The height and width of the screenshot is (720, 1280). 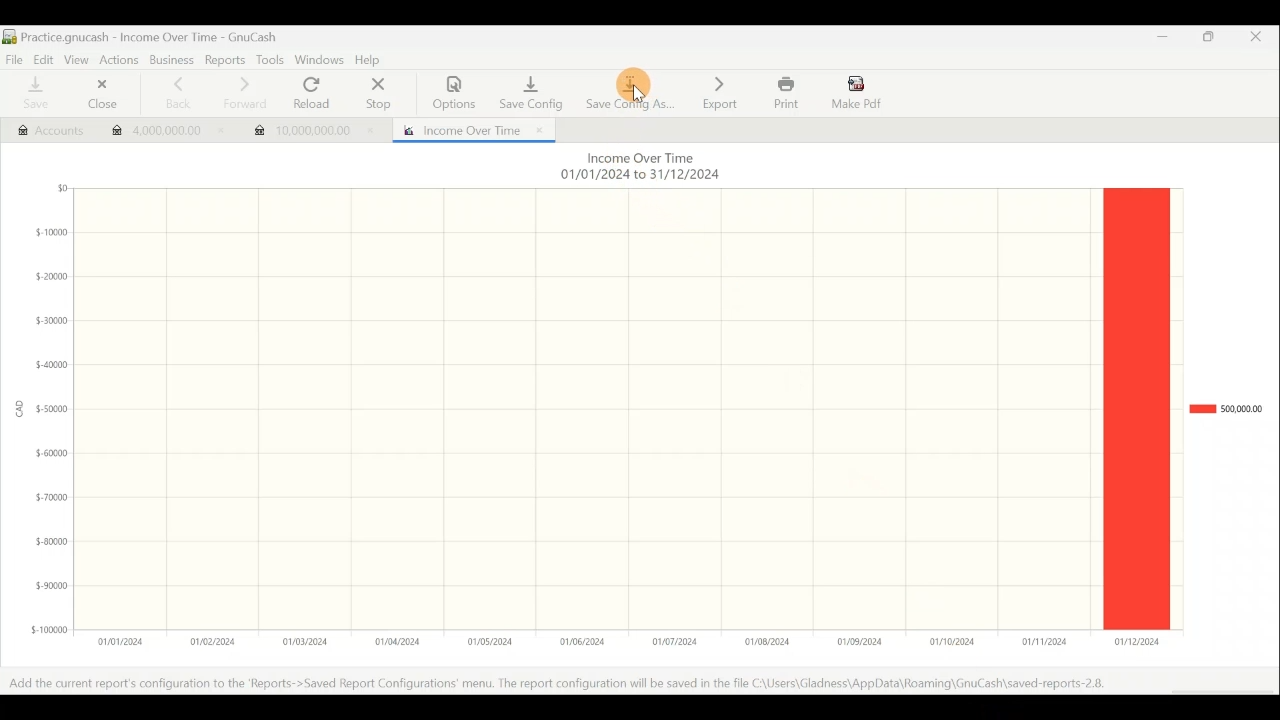 What do you see at coordinates (638, 168) in the screenshot?
I see `Chart name & date range` at bounding box center [638, 168].